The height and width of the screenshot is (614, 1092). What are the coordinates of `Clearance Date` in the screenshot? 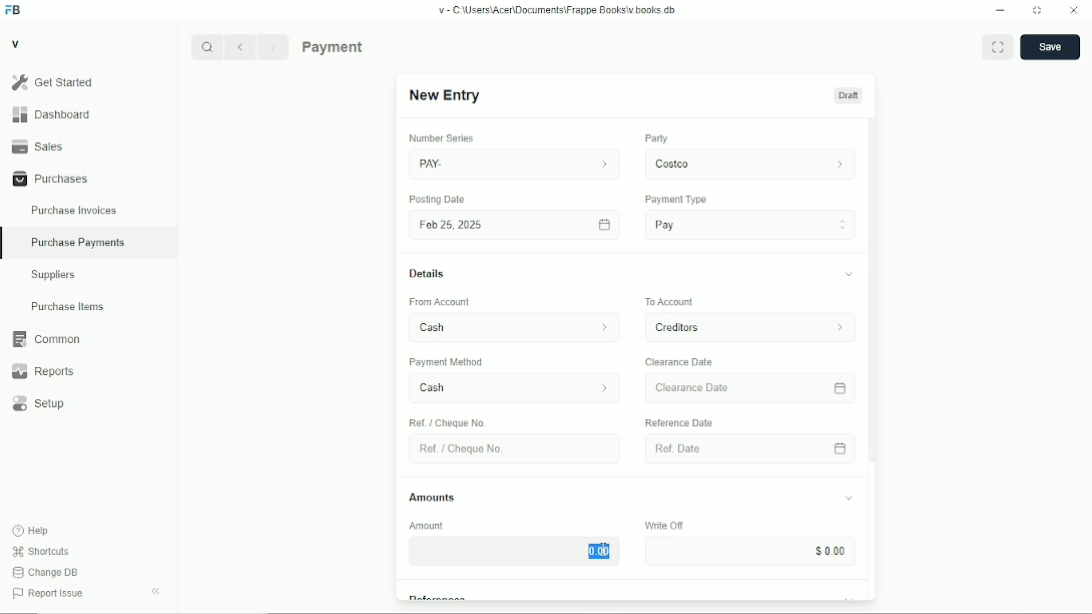 It's located at (736, 388).